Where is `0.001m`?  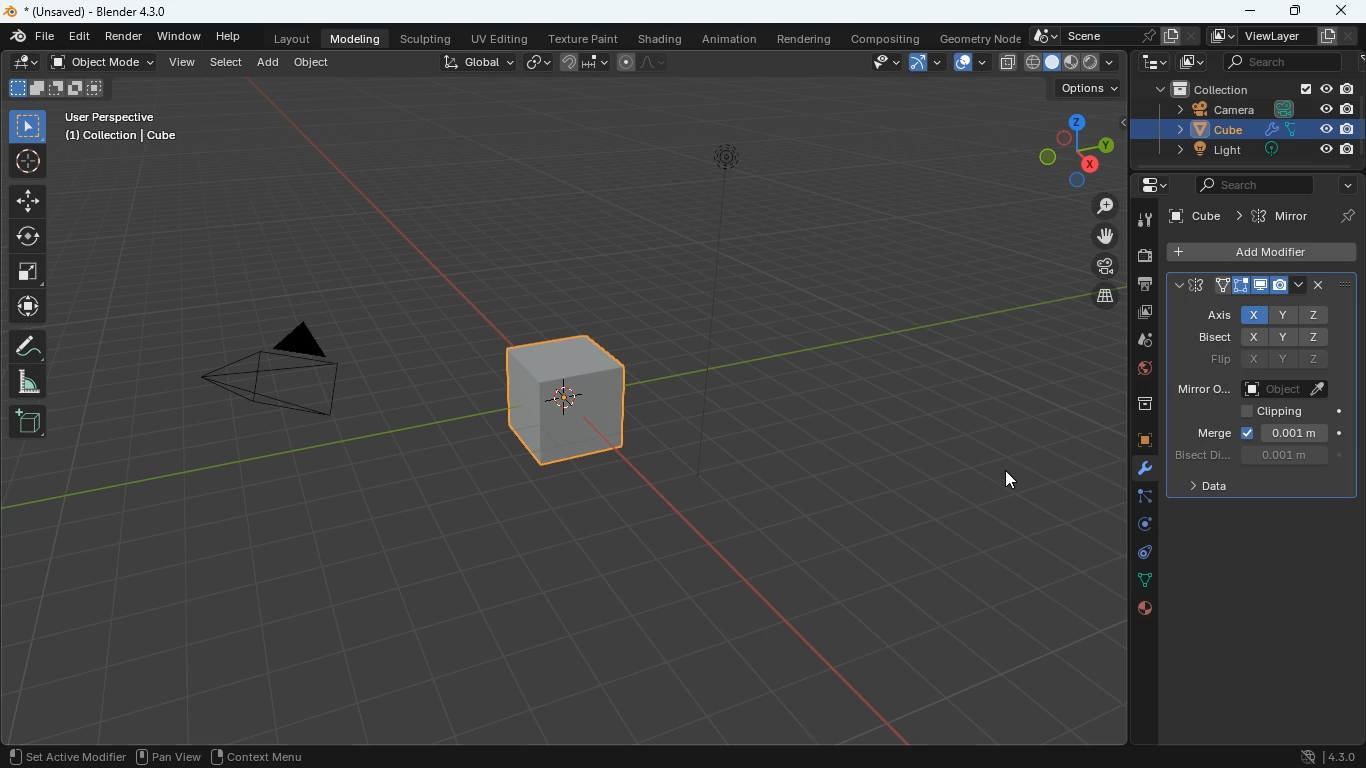
0.001m is located at coordinates (1305, 432).